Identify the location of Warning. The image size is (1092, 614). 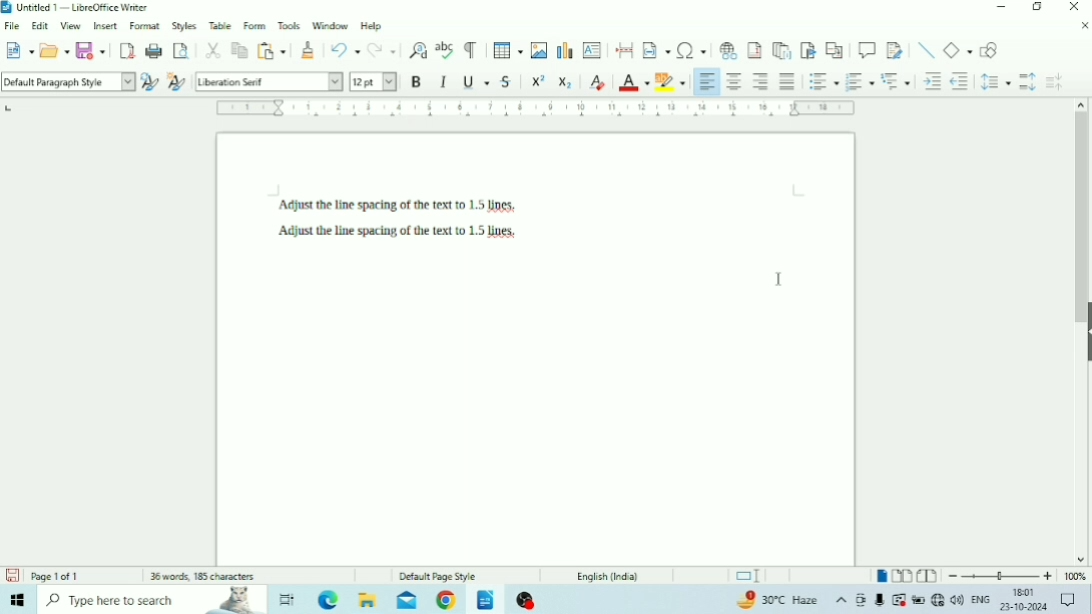
(899, 600).